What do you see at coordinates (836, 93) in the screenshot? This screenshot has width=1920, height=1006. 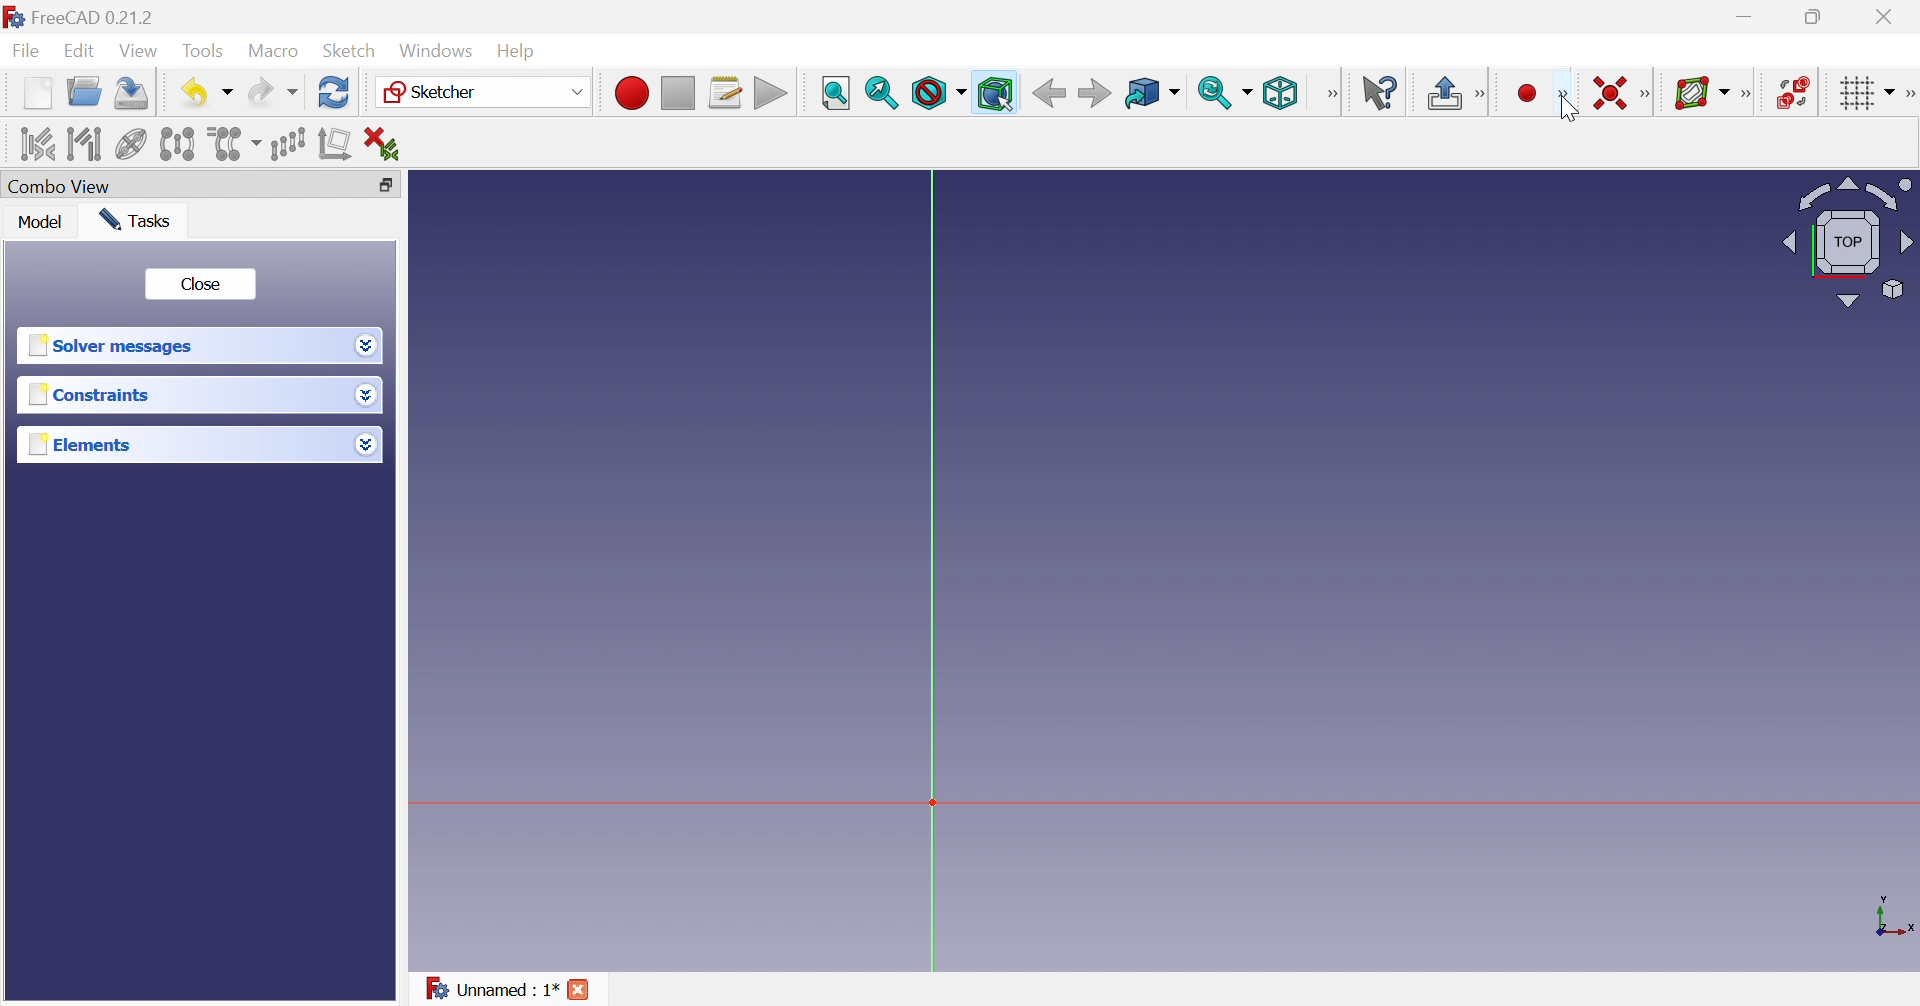 I see `Fit all` at bounding box center [836, 93].